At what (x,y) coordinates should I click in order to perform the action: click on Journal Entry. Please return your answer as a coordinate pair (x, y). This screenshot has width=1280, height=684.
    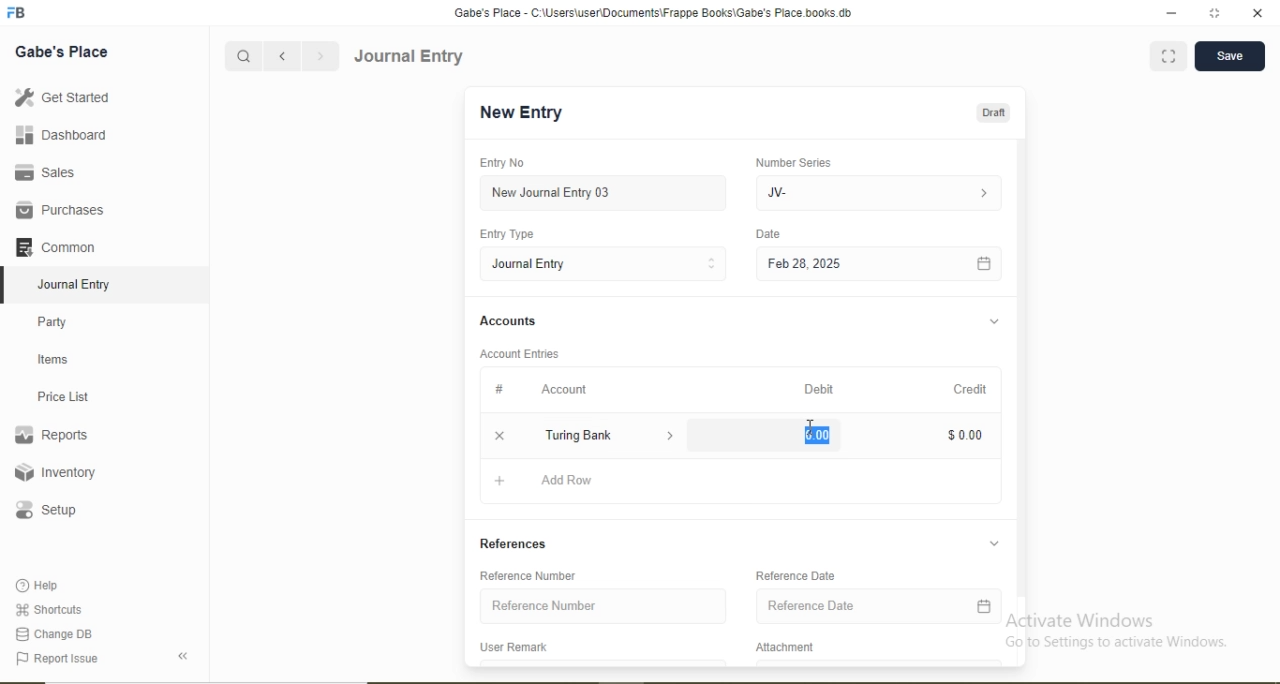
    Looking at the image, I should click on (76, 285).